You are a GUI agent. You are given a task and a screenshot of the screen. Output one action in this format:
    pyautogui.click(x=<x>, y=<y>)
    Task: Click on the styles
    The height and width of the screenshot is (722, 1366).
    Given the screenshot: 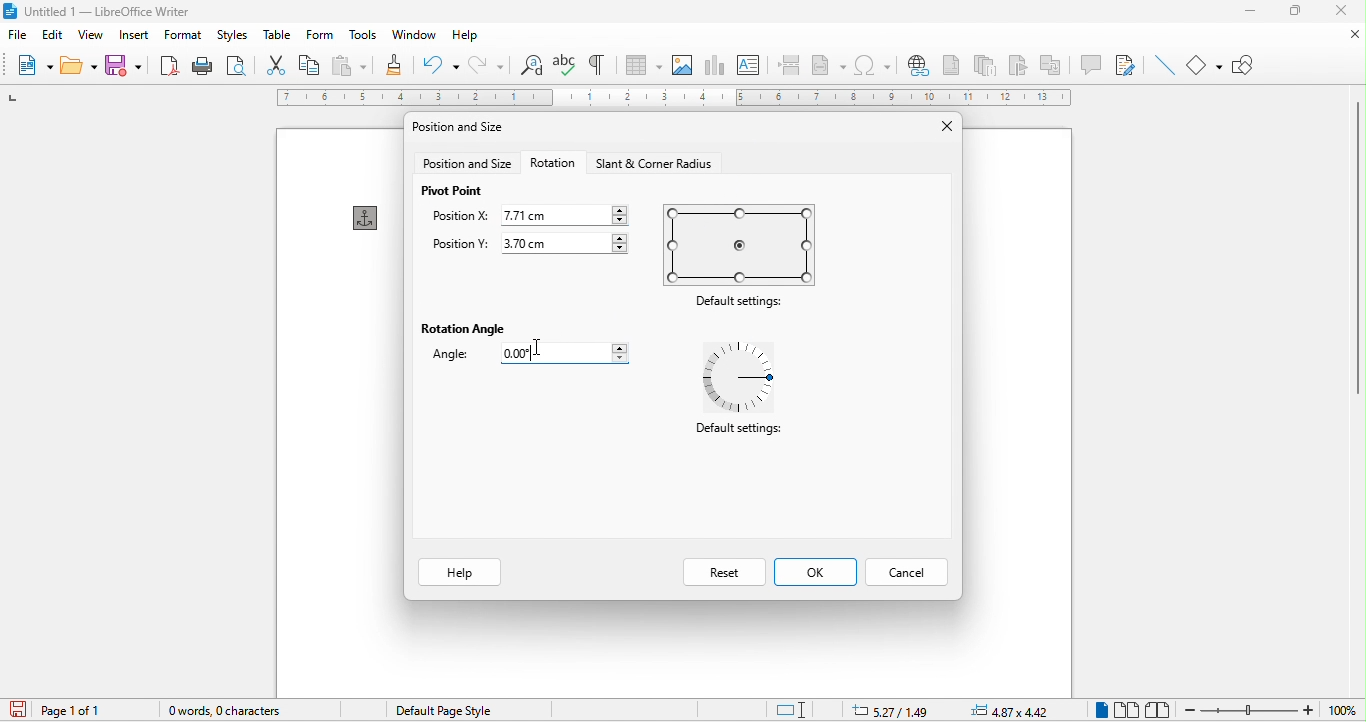 What is the action you would take?
    pyautogui.click(x=233, y=36)
    